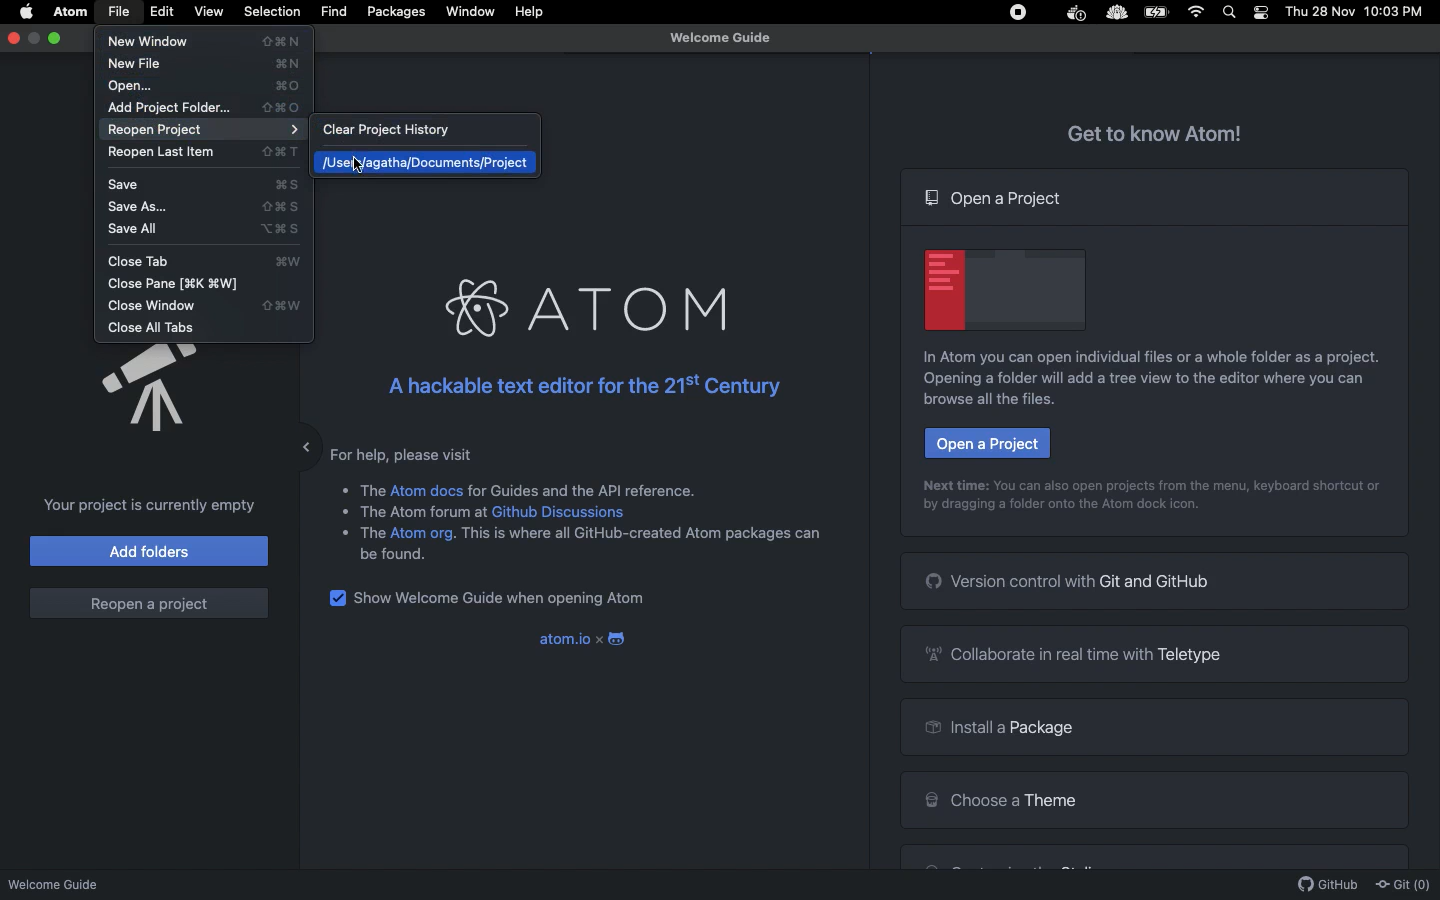  What do you see at coordinates (1006, 287) in the screenshot?
I see `Screen` at bounding box center [1006, 287].